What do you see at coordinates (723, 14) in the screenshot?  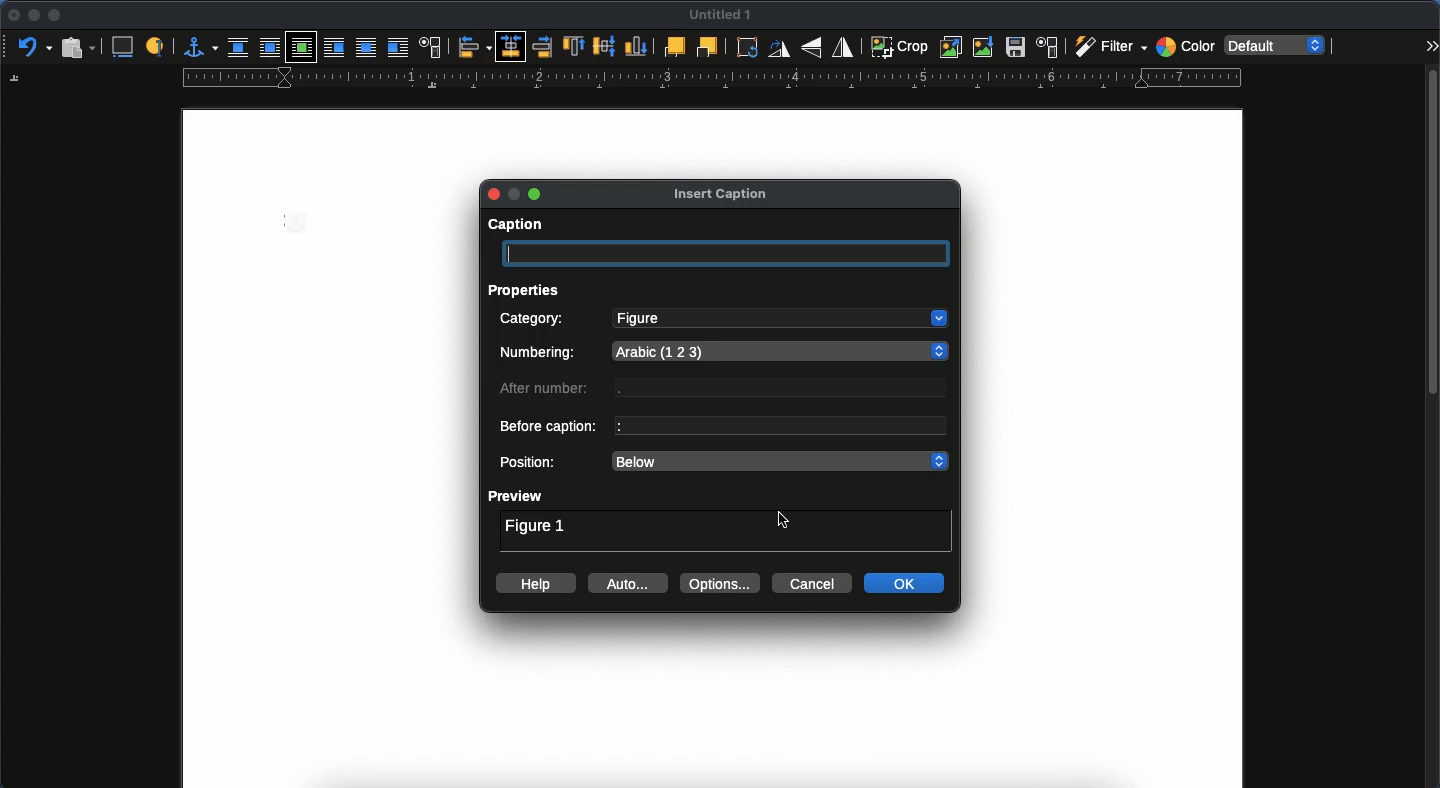 I see `Untiled 1 - name` at bounding box center [723, 14].